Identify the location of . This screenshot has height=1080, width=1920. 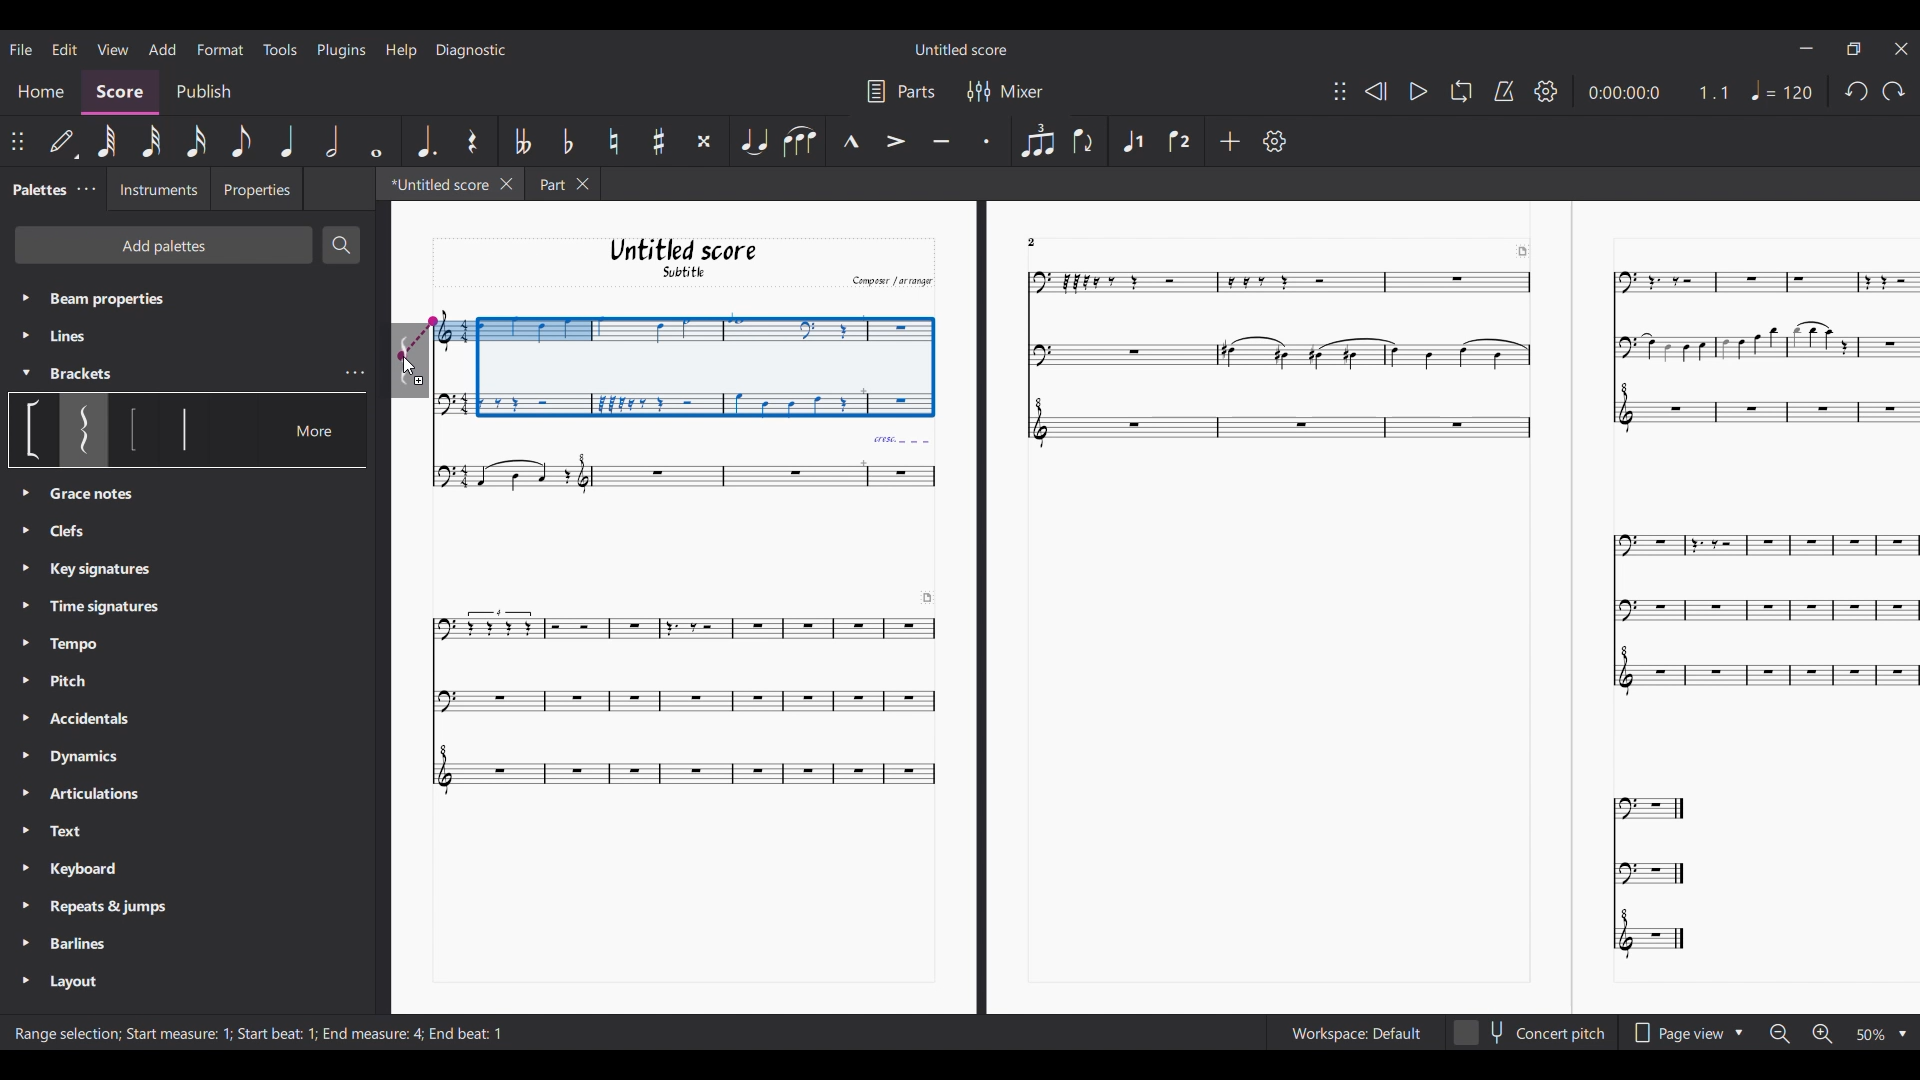
(26, 869).